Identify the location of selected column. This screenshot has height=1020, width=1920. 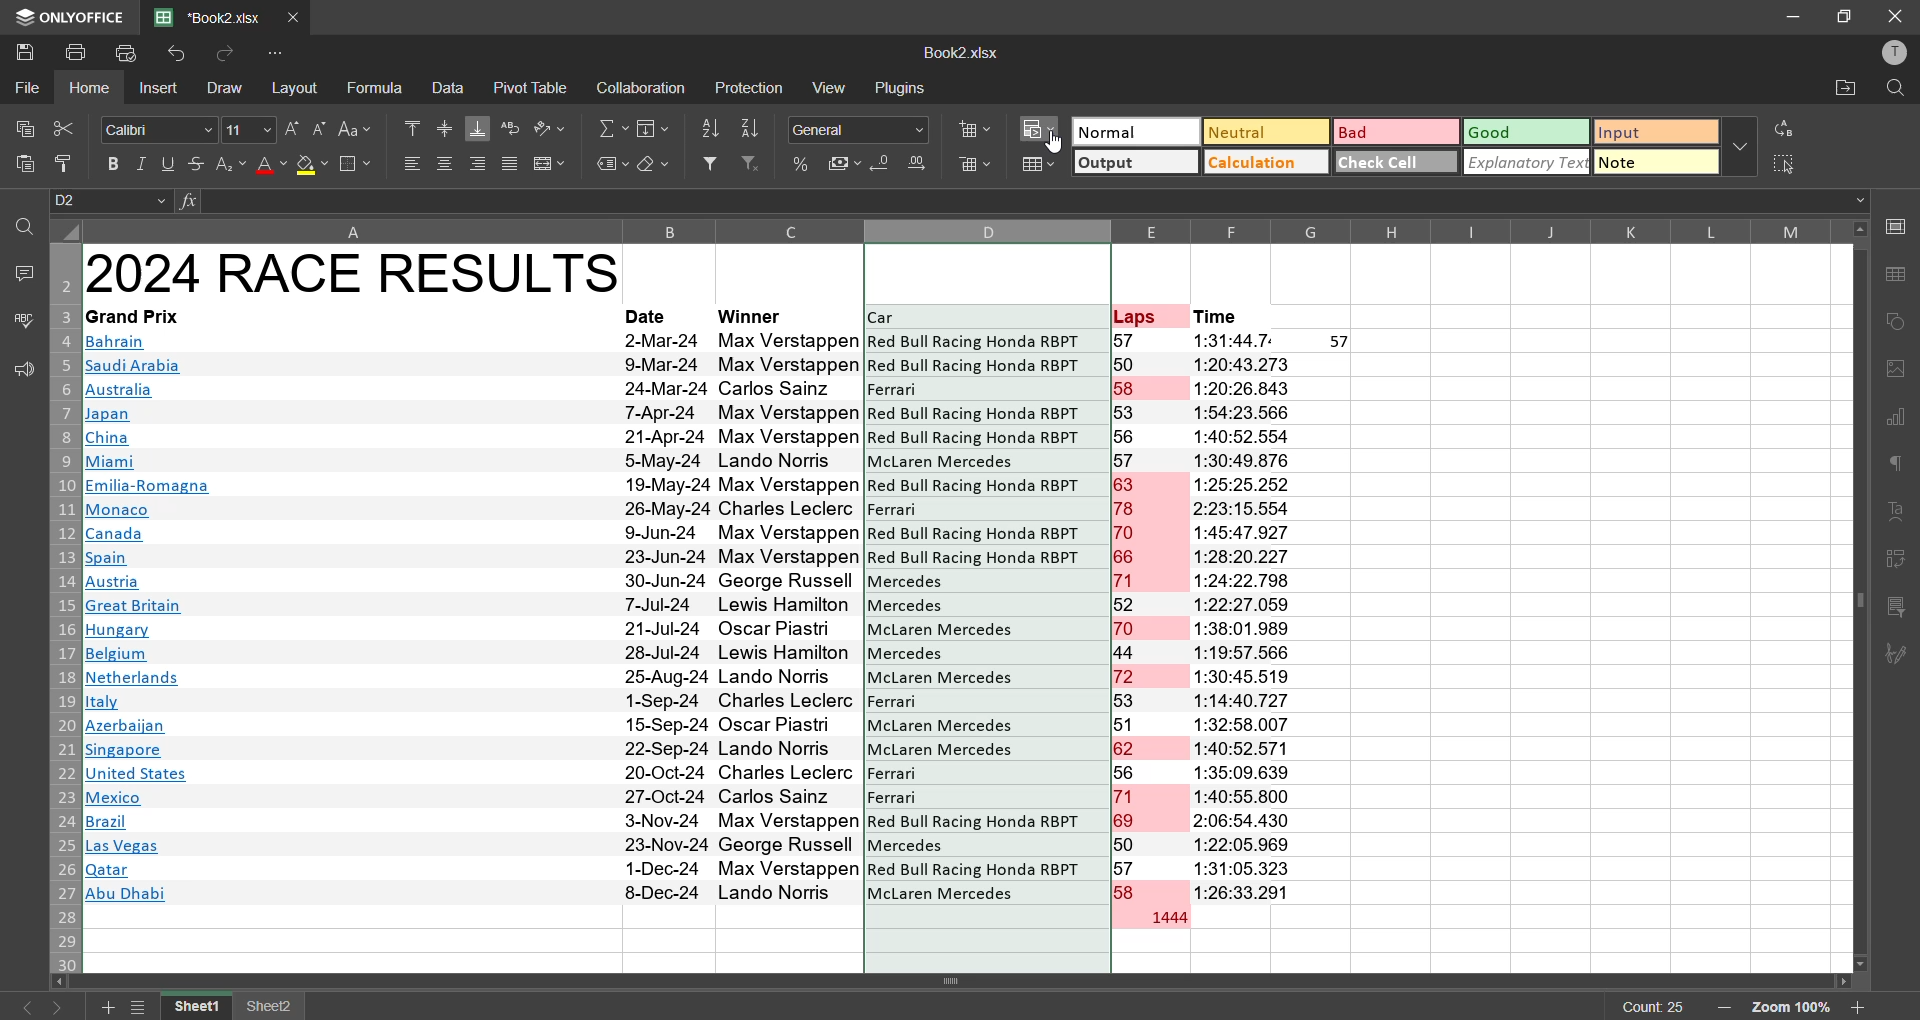
(983, 595).